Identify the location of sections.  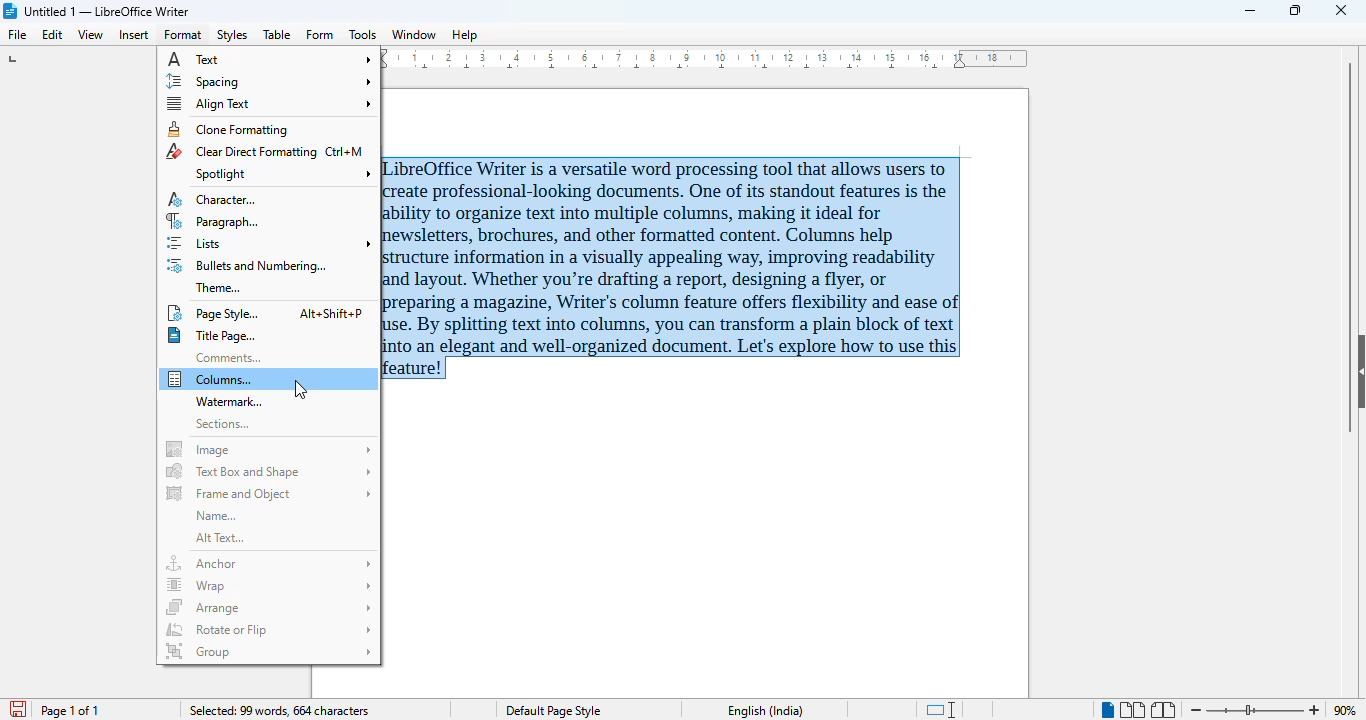
(223, 424).